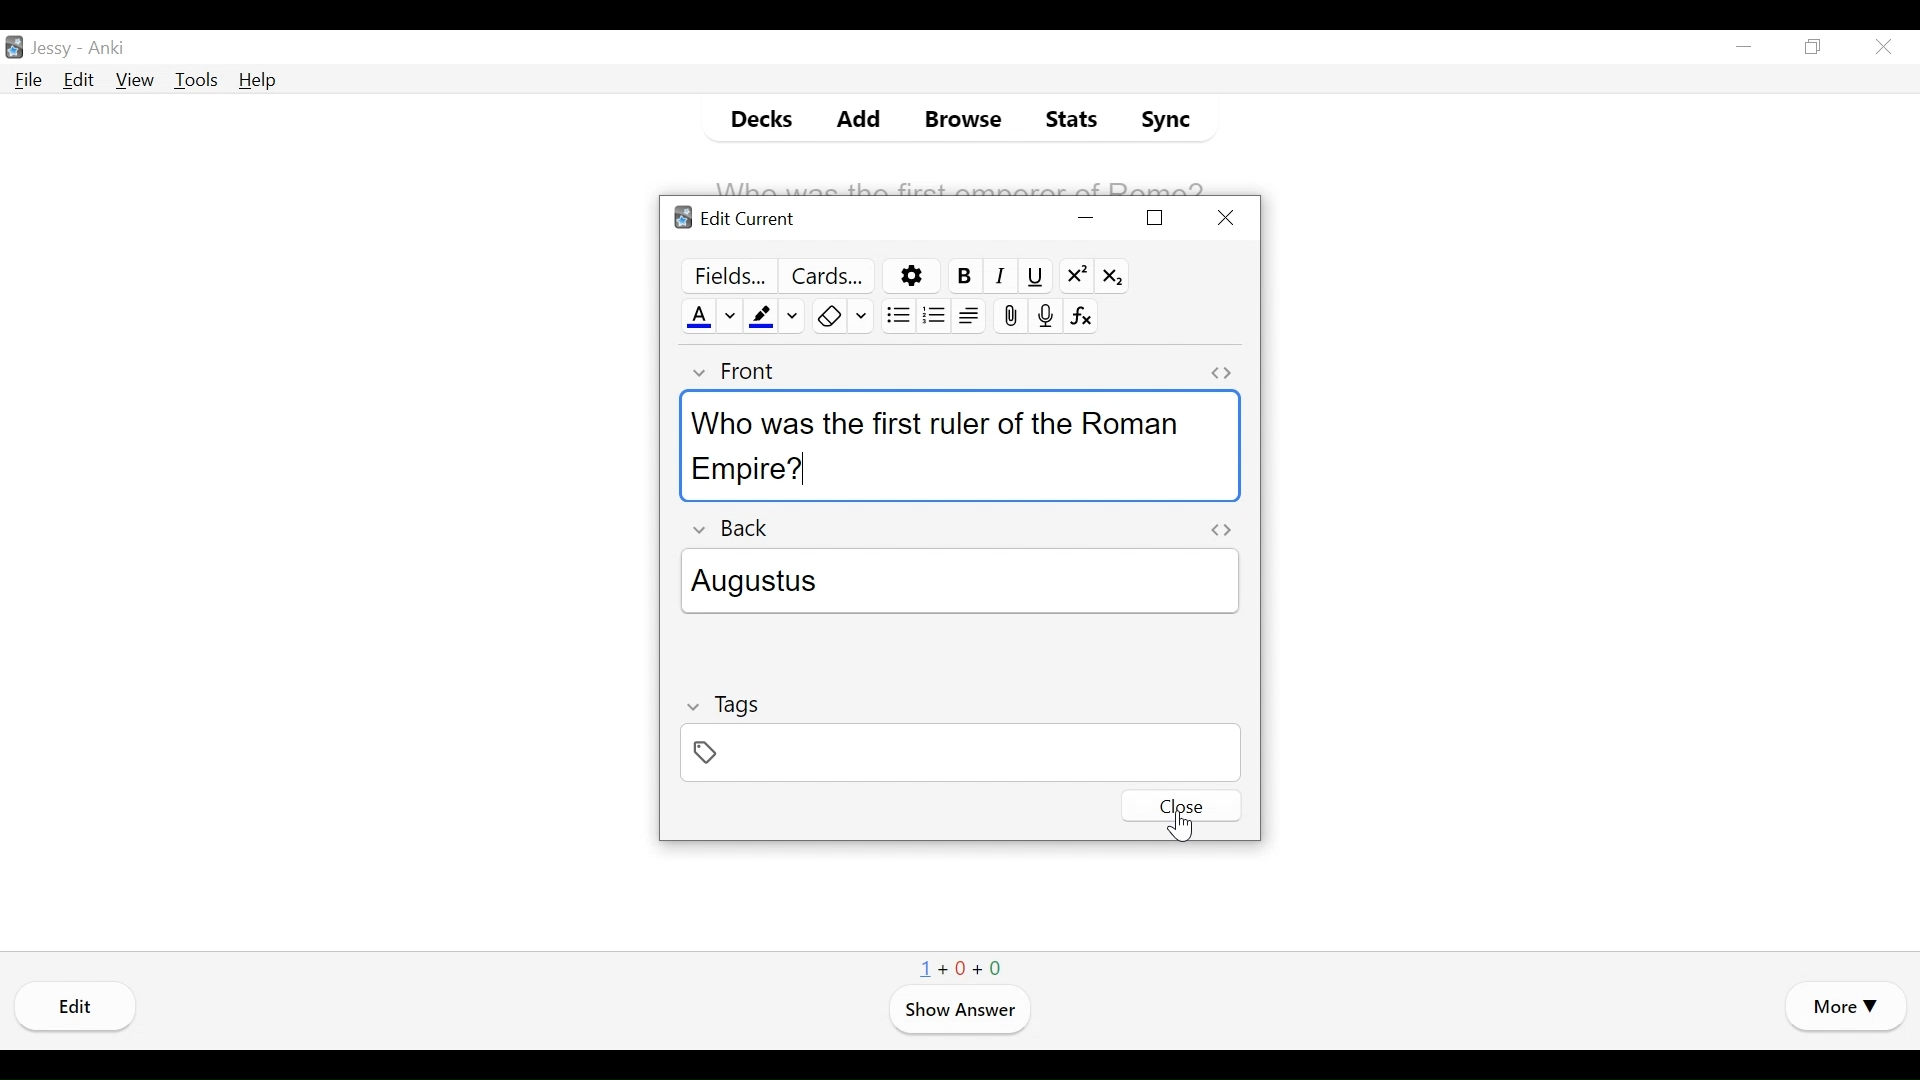 The width and height of the screenshot is (1920, 1080). Describe the element at coordinates (971, 316) in the screenshot. I see `Alignment` at that location.